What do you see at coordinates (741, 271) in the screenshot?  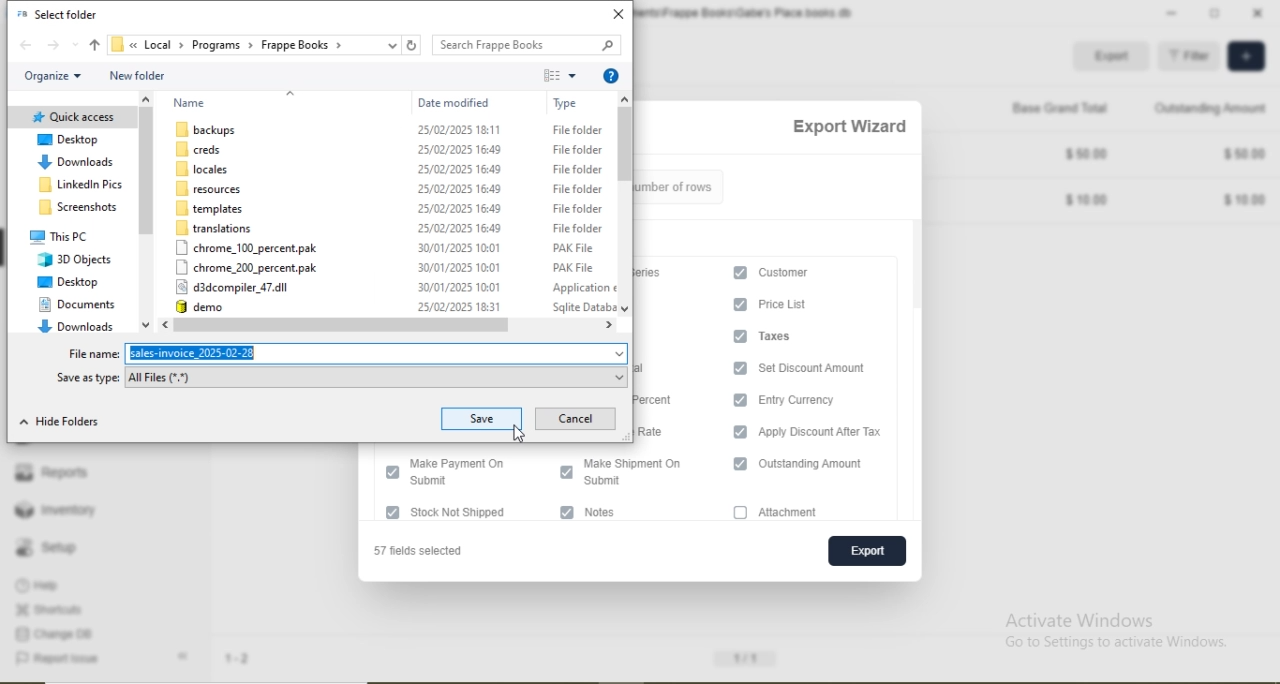 I see `checkbox` at bounding box center [741, 271].